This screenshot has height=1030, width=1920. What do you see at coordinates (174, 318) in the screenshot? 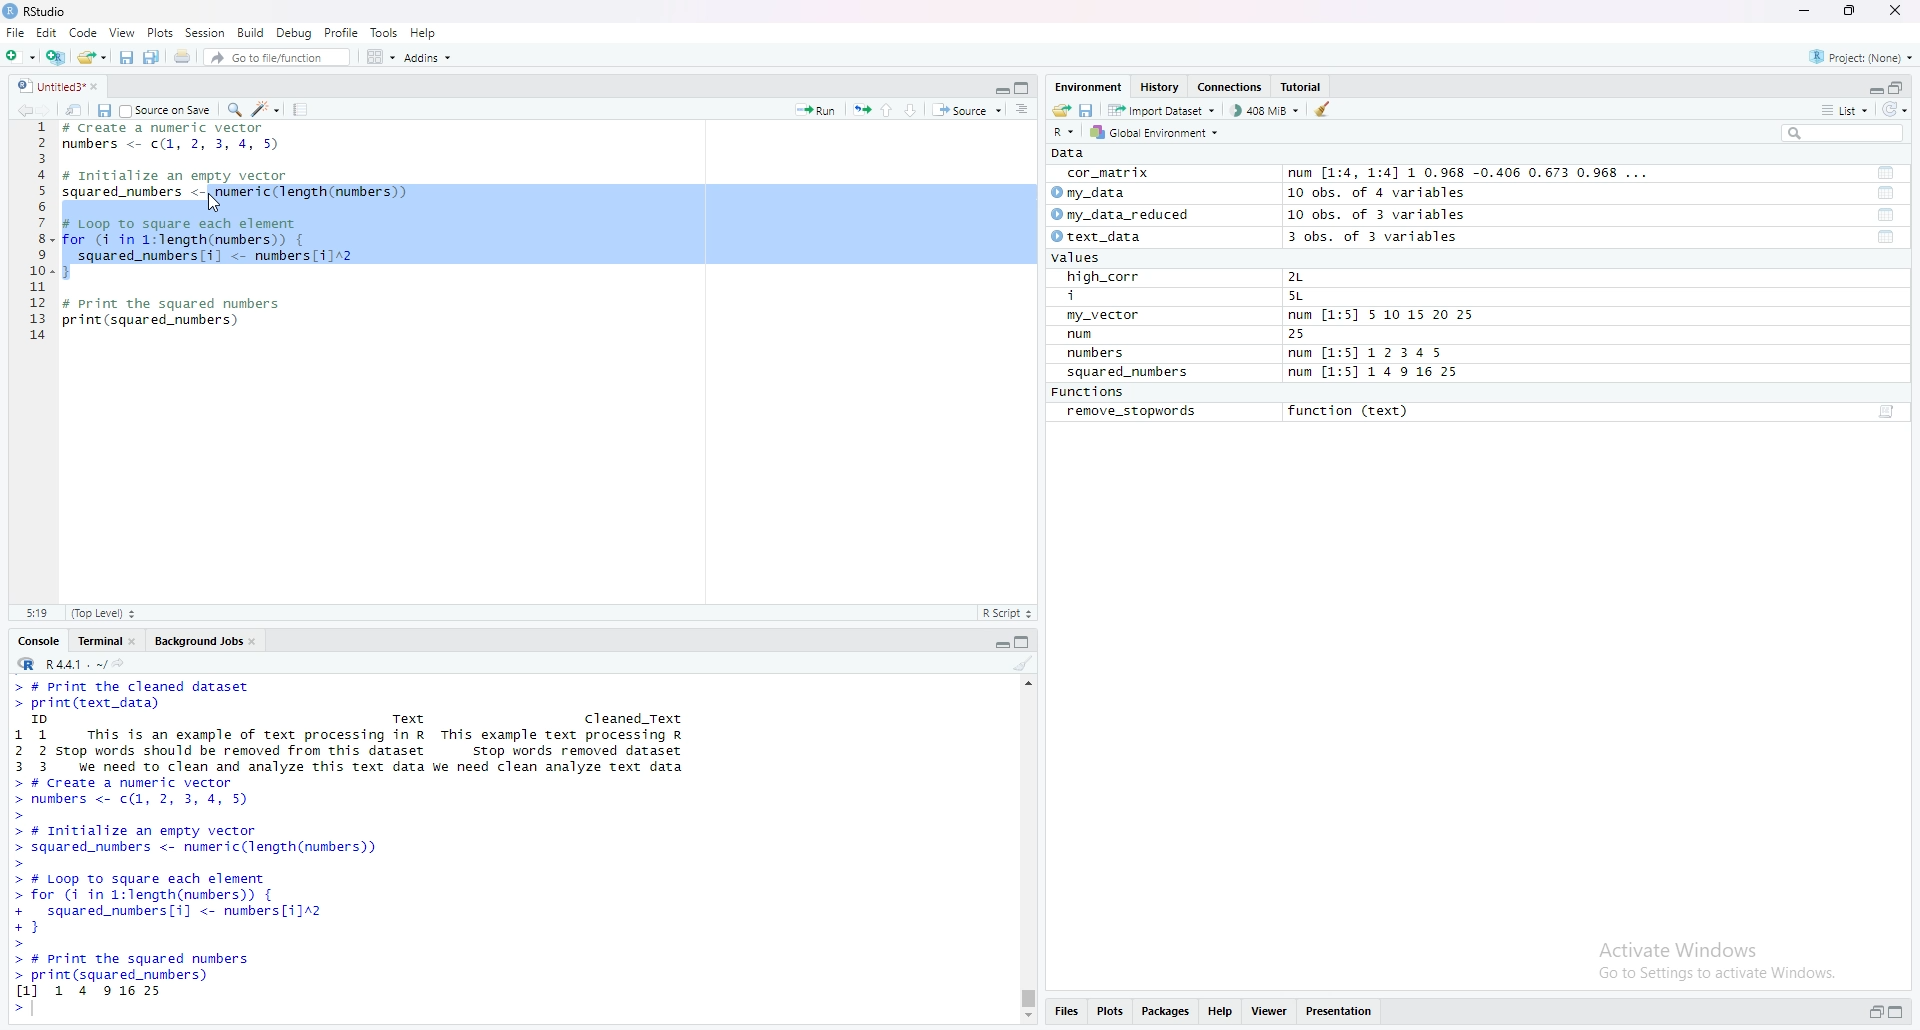
I see `# Print the squared numbers
print (squared_nunbers)` at bounding box center [174, 318].